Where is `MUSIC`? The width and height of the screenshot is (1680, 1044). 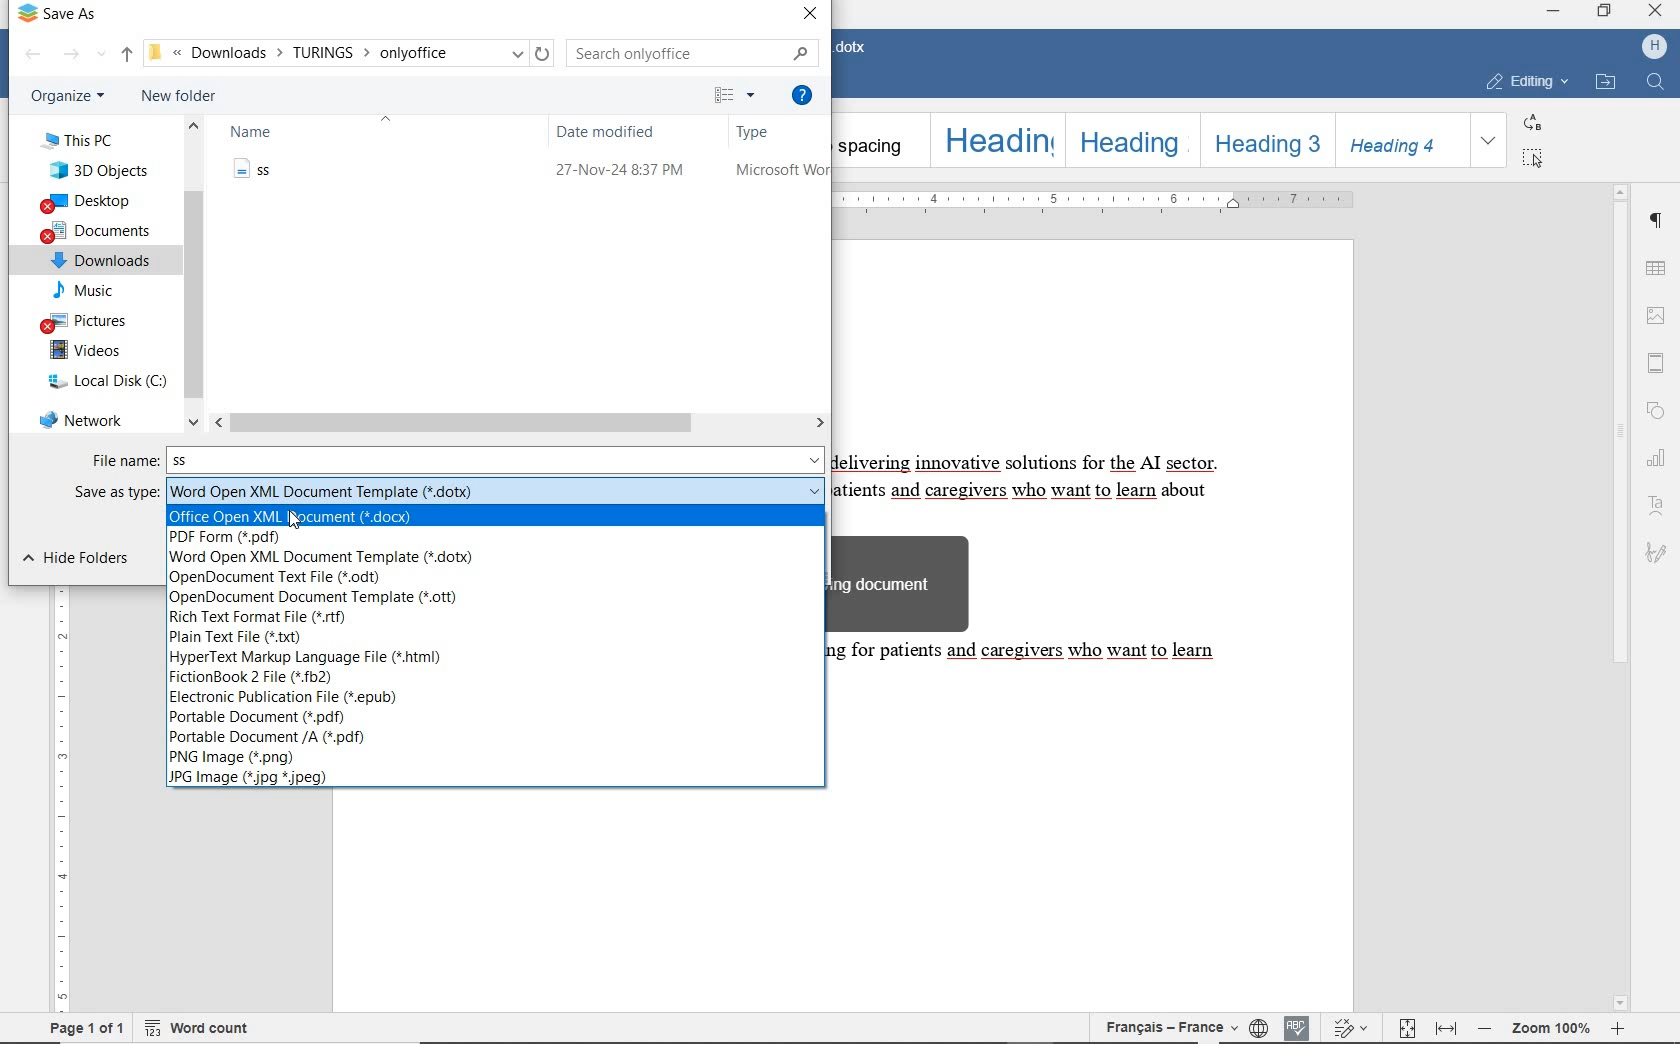
MUSIC is located at coordinates (96, 290).